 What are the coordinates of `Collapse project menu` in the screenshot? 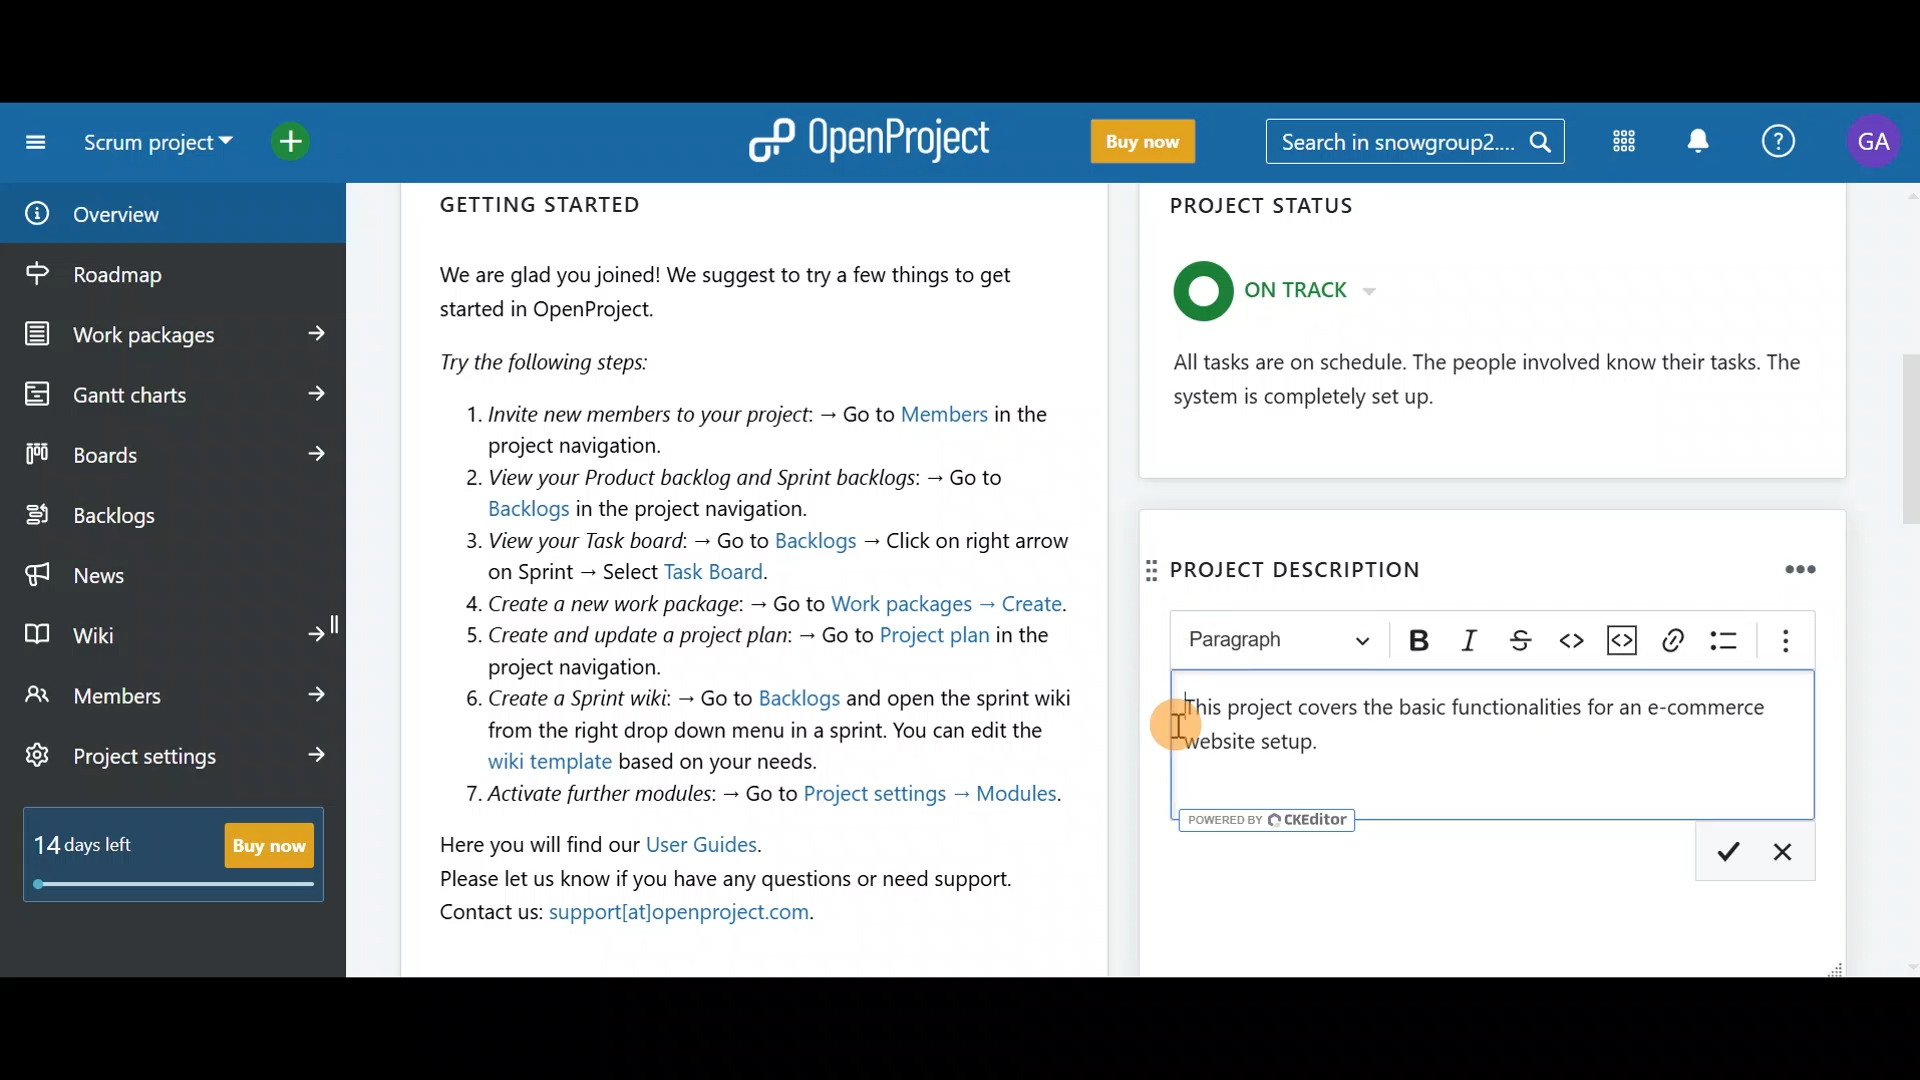 It's located at (31, 142).